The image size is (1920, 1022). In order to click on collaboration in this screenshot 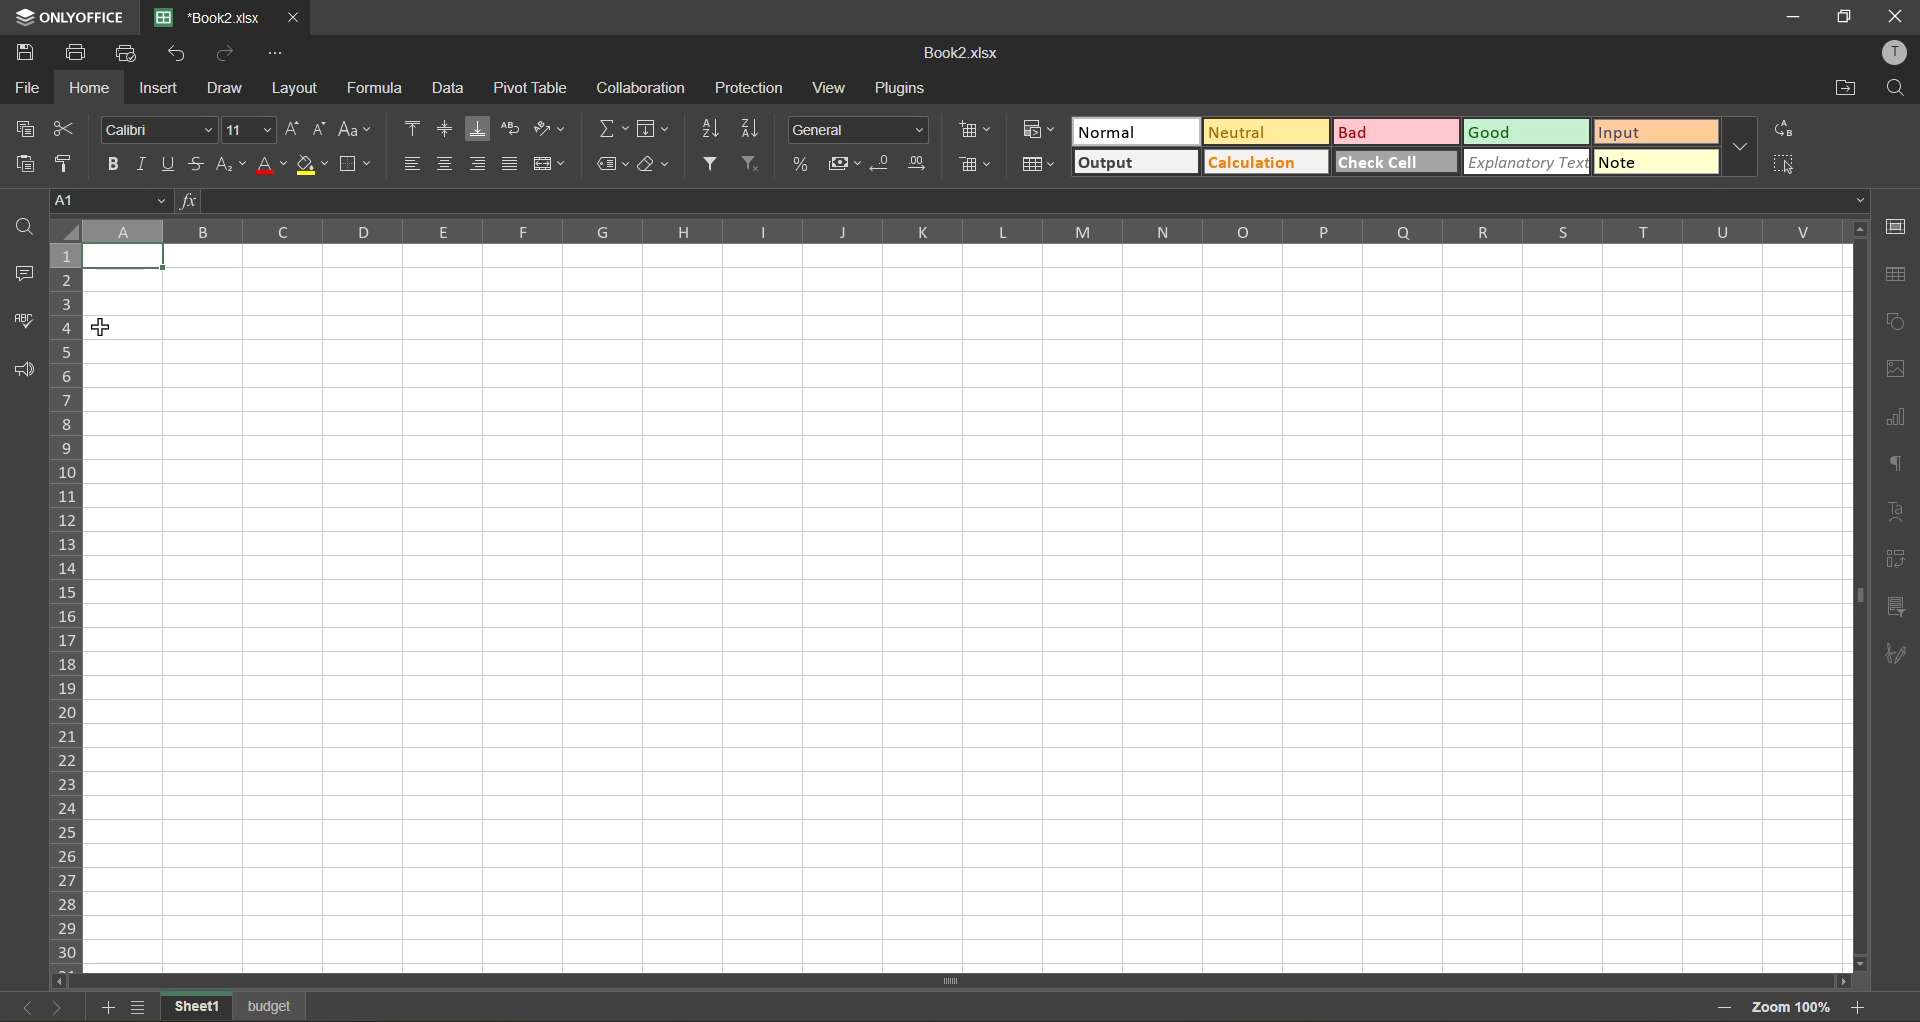, I will do `click(638, 91)`.